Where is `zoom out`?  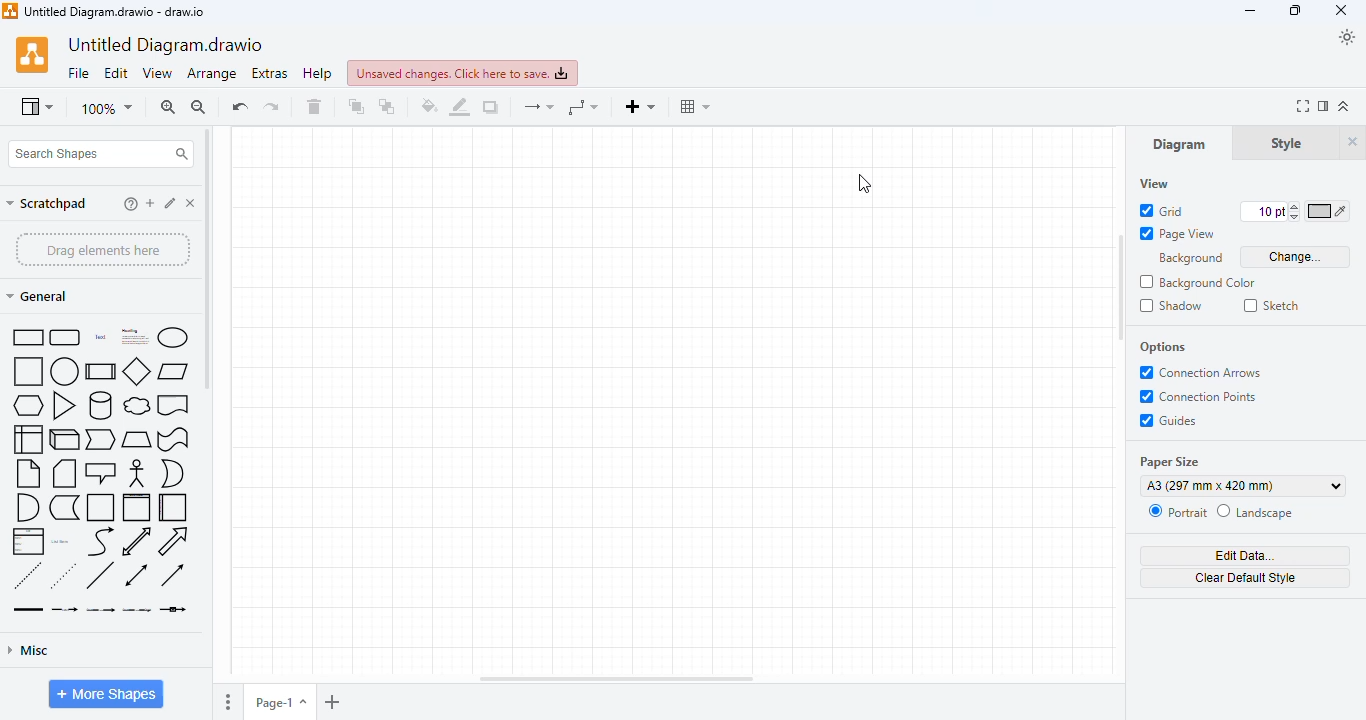
zoom out is located at coordinates (199, 107).